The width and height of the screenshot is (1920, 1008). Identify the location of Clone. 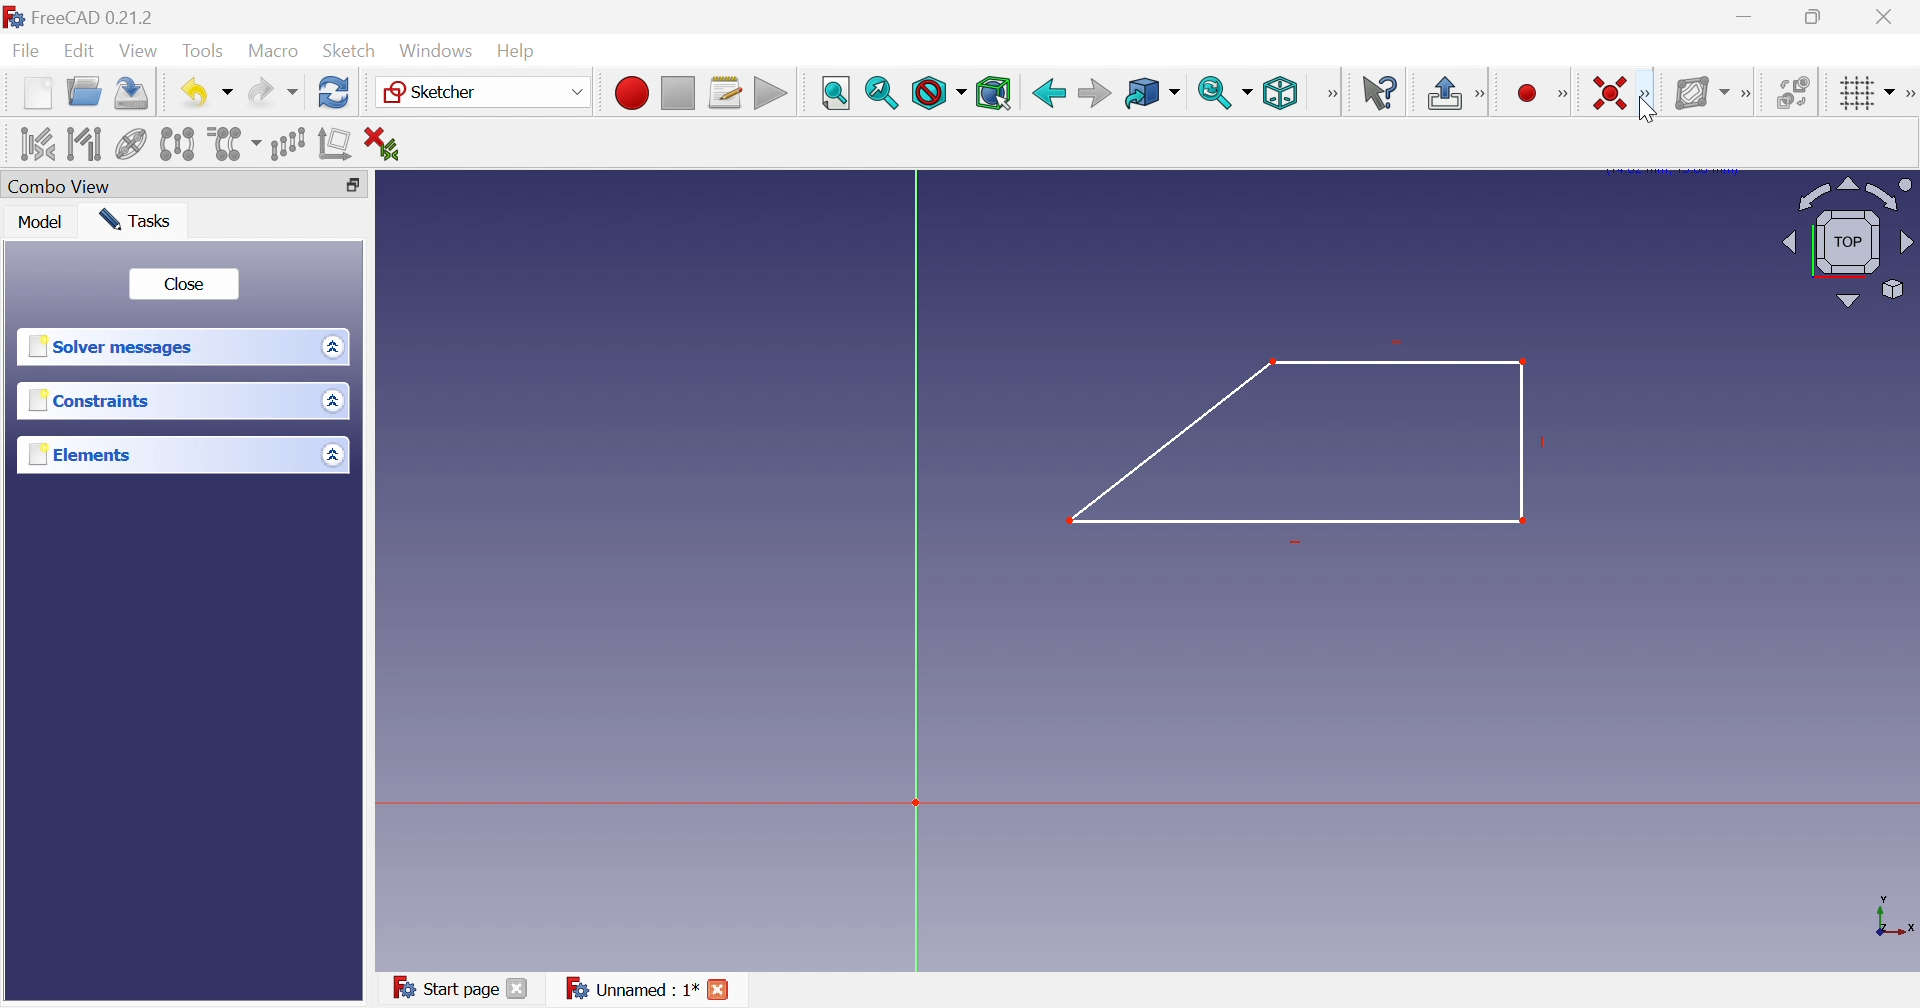
(236, 145).